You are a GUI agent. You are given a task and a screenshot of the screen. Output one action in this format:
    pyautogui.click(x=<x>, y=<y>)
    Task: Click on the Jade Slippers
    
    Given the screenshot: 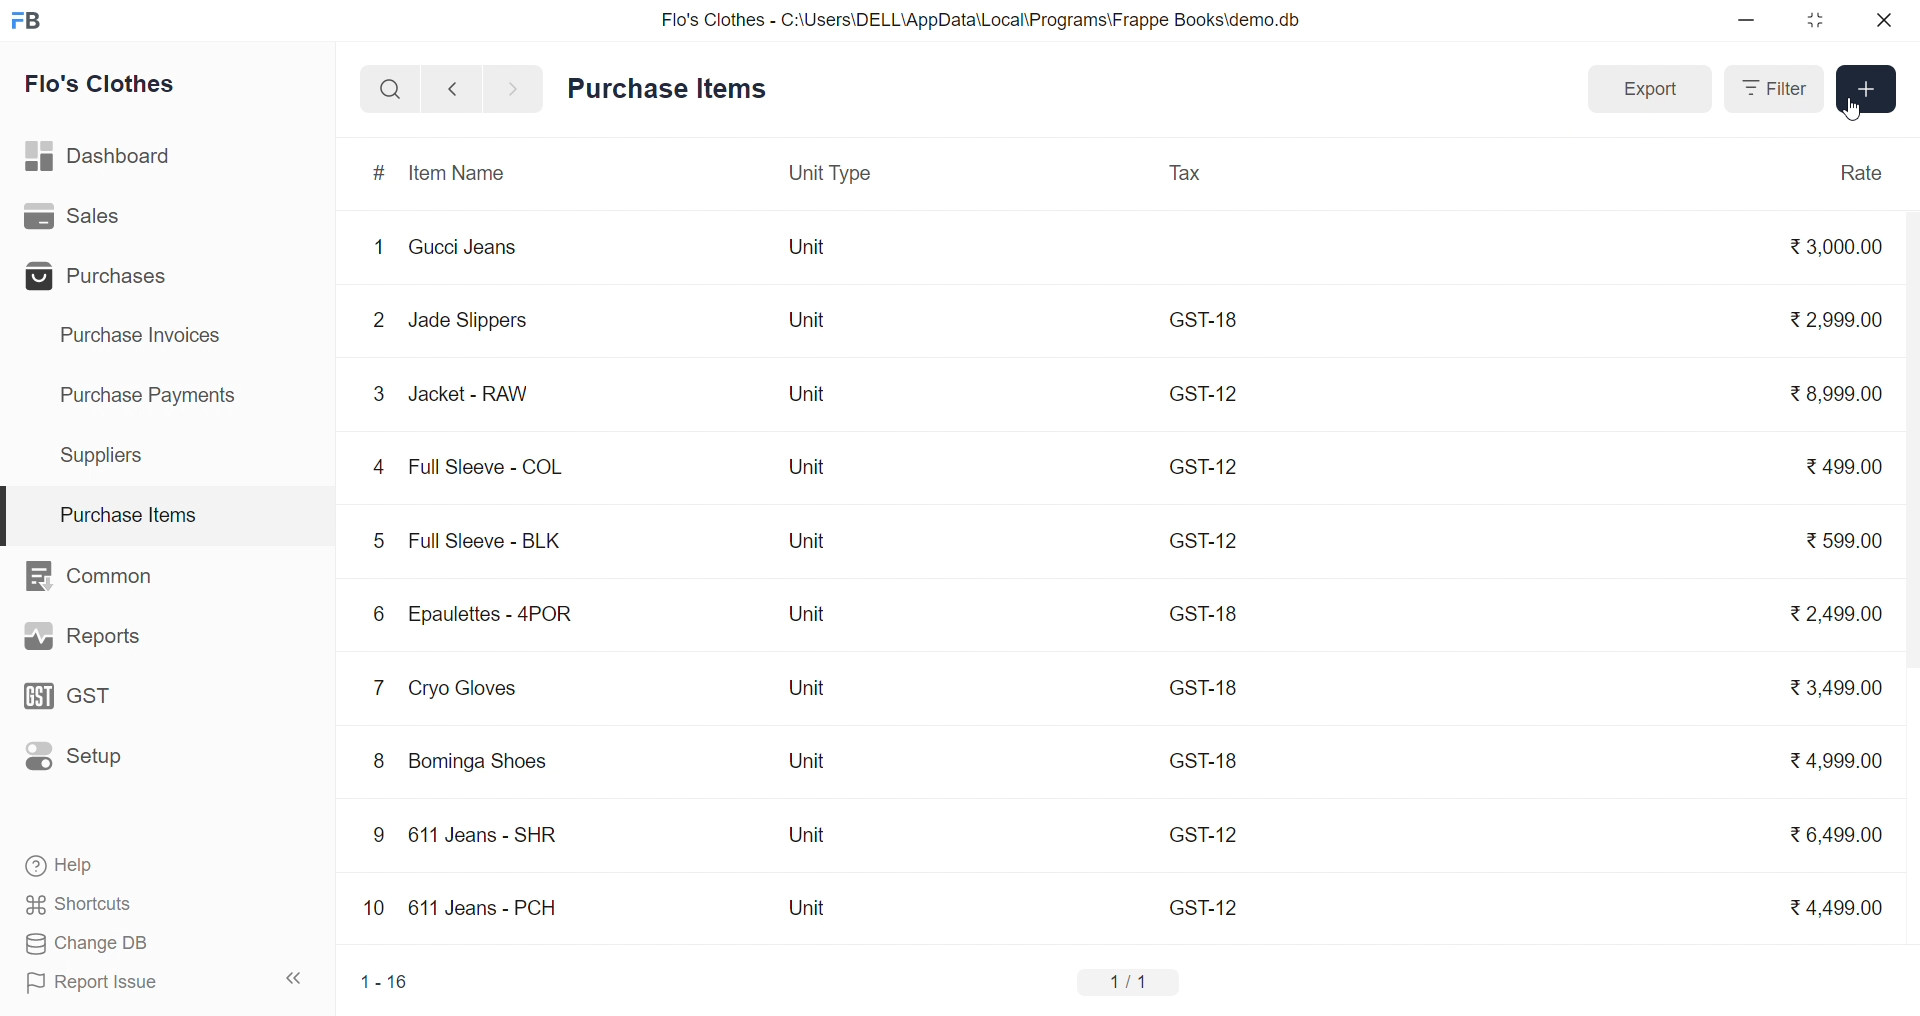 What is the action you would take?
    pyautogui.click(x=463, y=320)
    